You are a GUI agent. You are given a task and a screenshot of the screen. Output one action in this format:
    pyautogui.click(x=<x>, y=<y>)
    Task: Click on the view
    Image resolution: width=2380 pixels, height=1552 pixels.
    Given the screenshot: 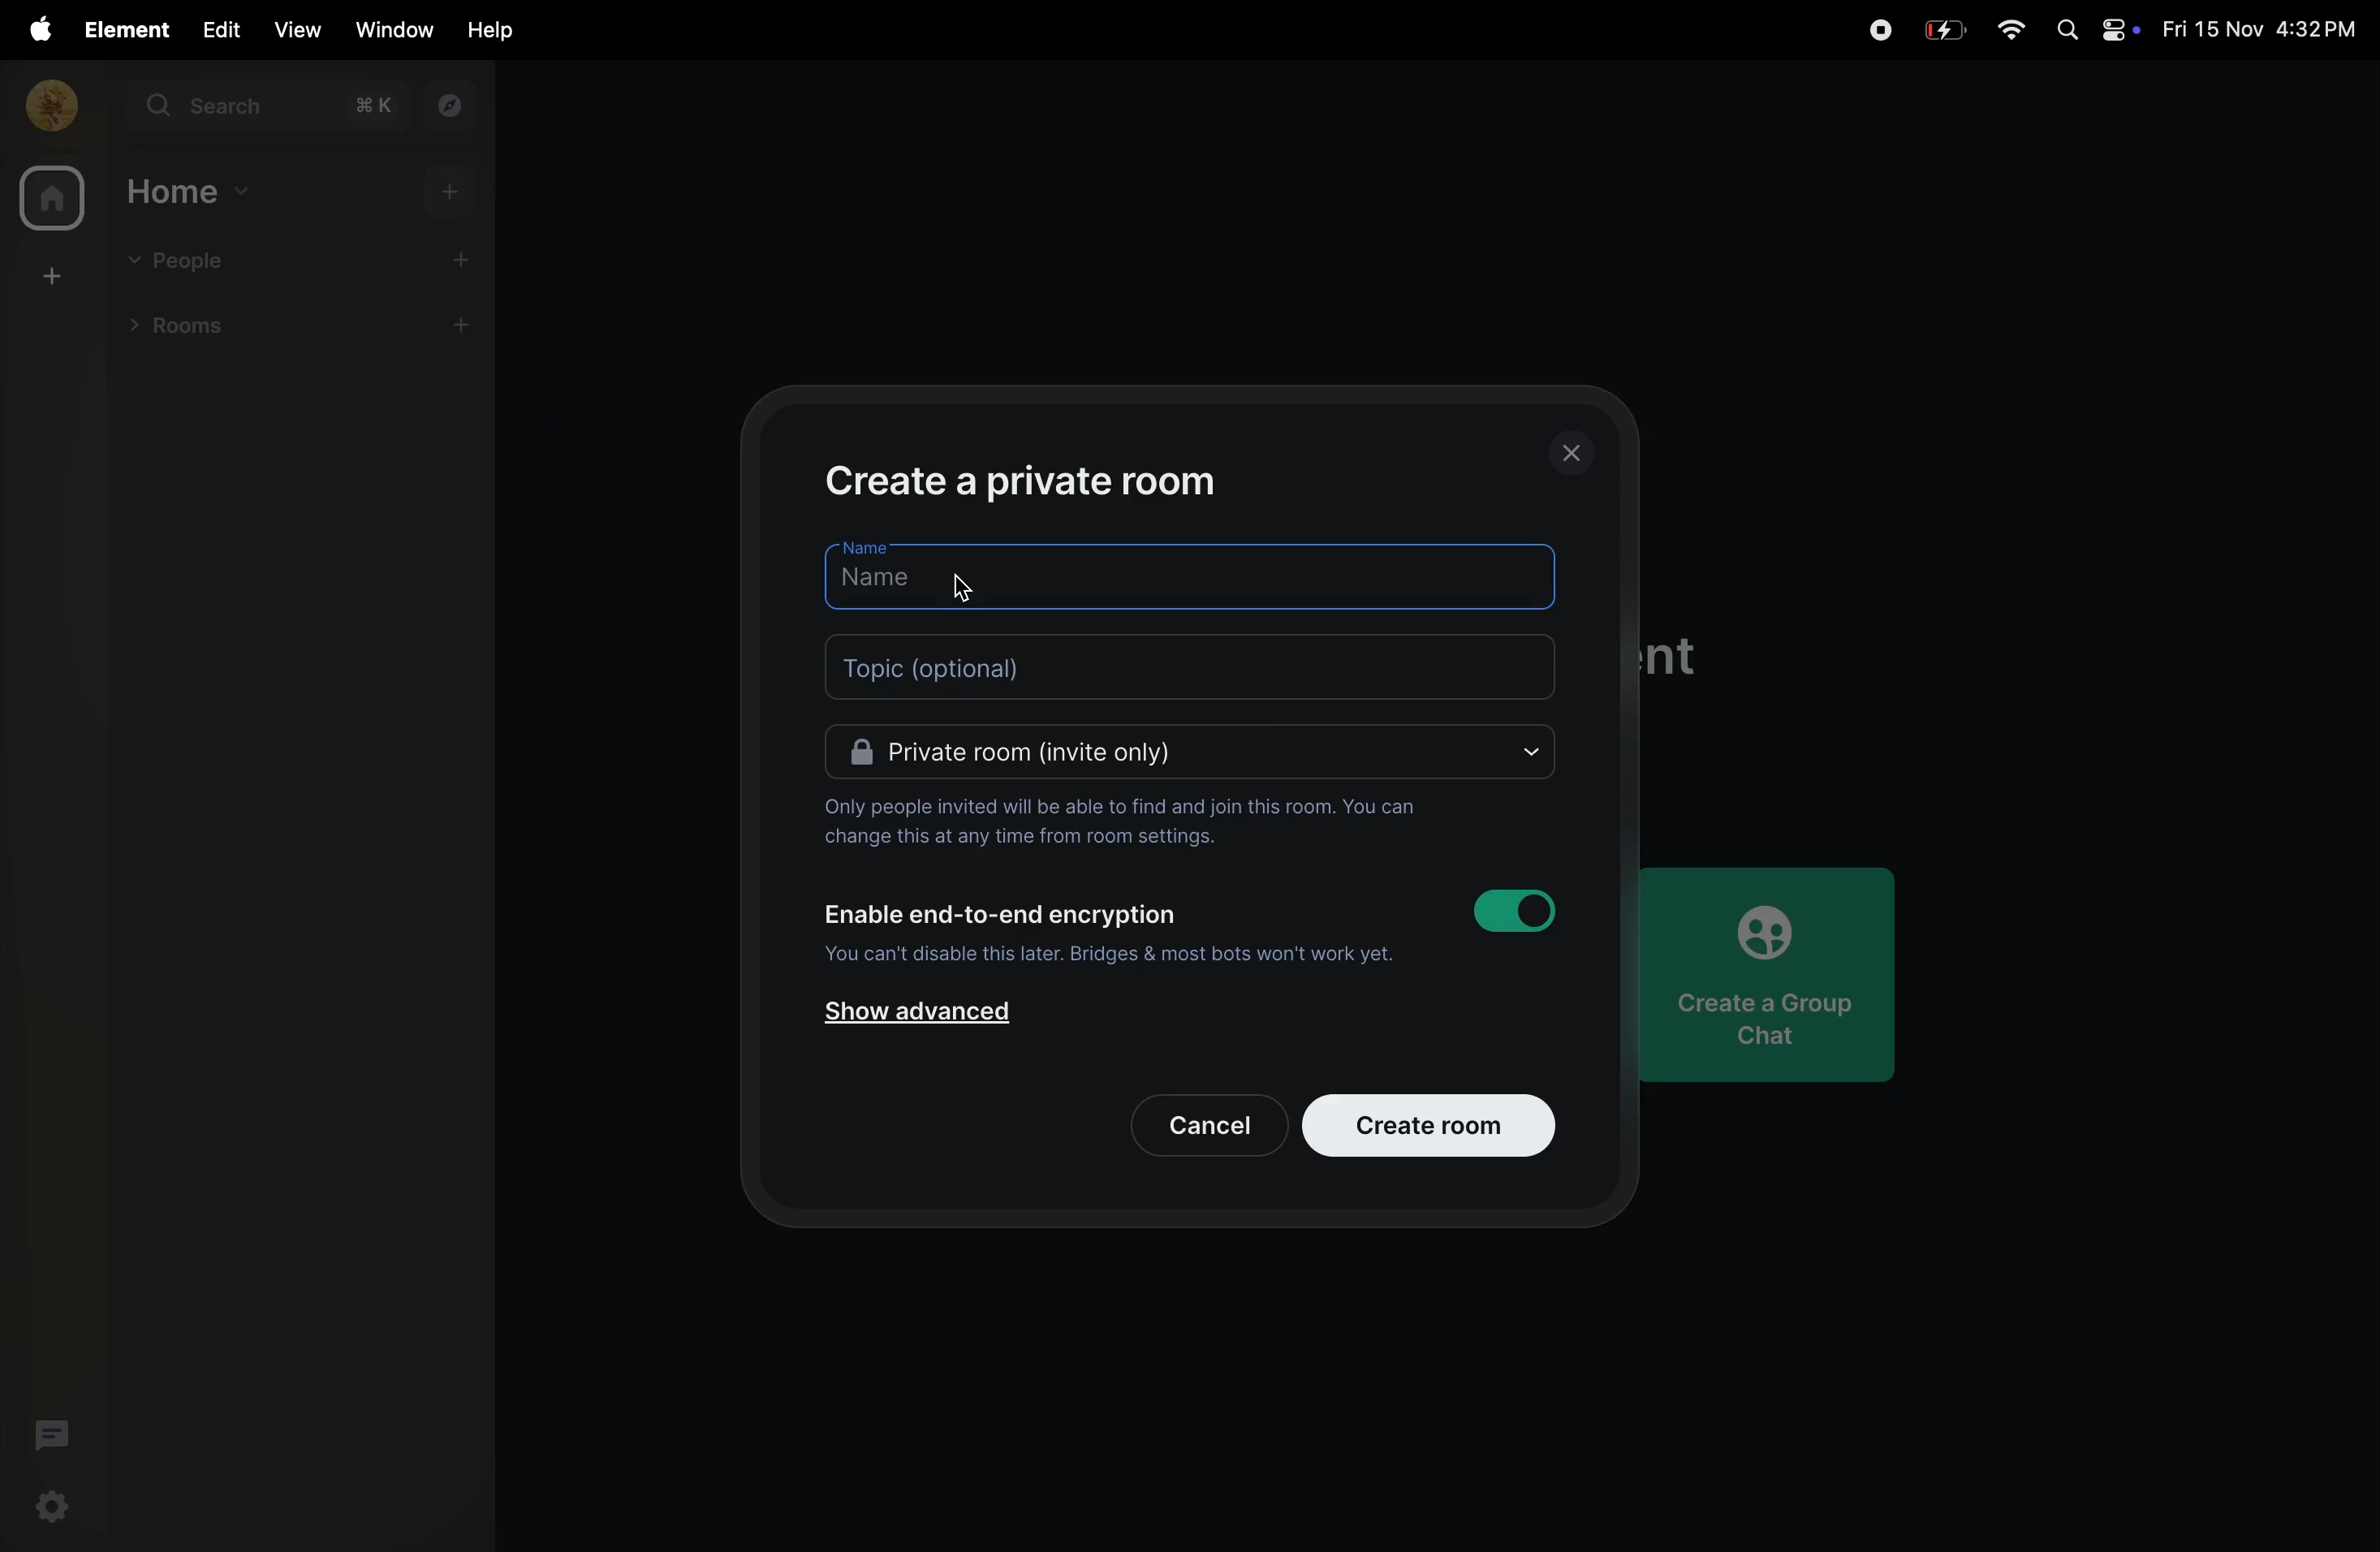 What is the action you would take?
    pyautogui.click(x=297, y=29)
    